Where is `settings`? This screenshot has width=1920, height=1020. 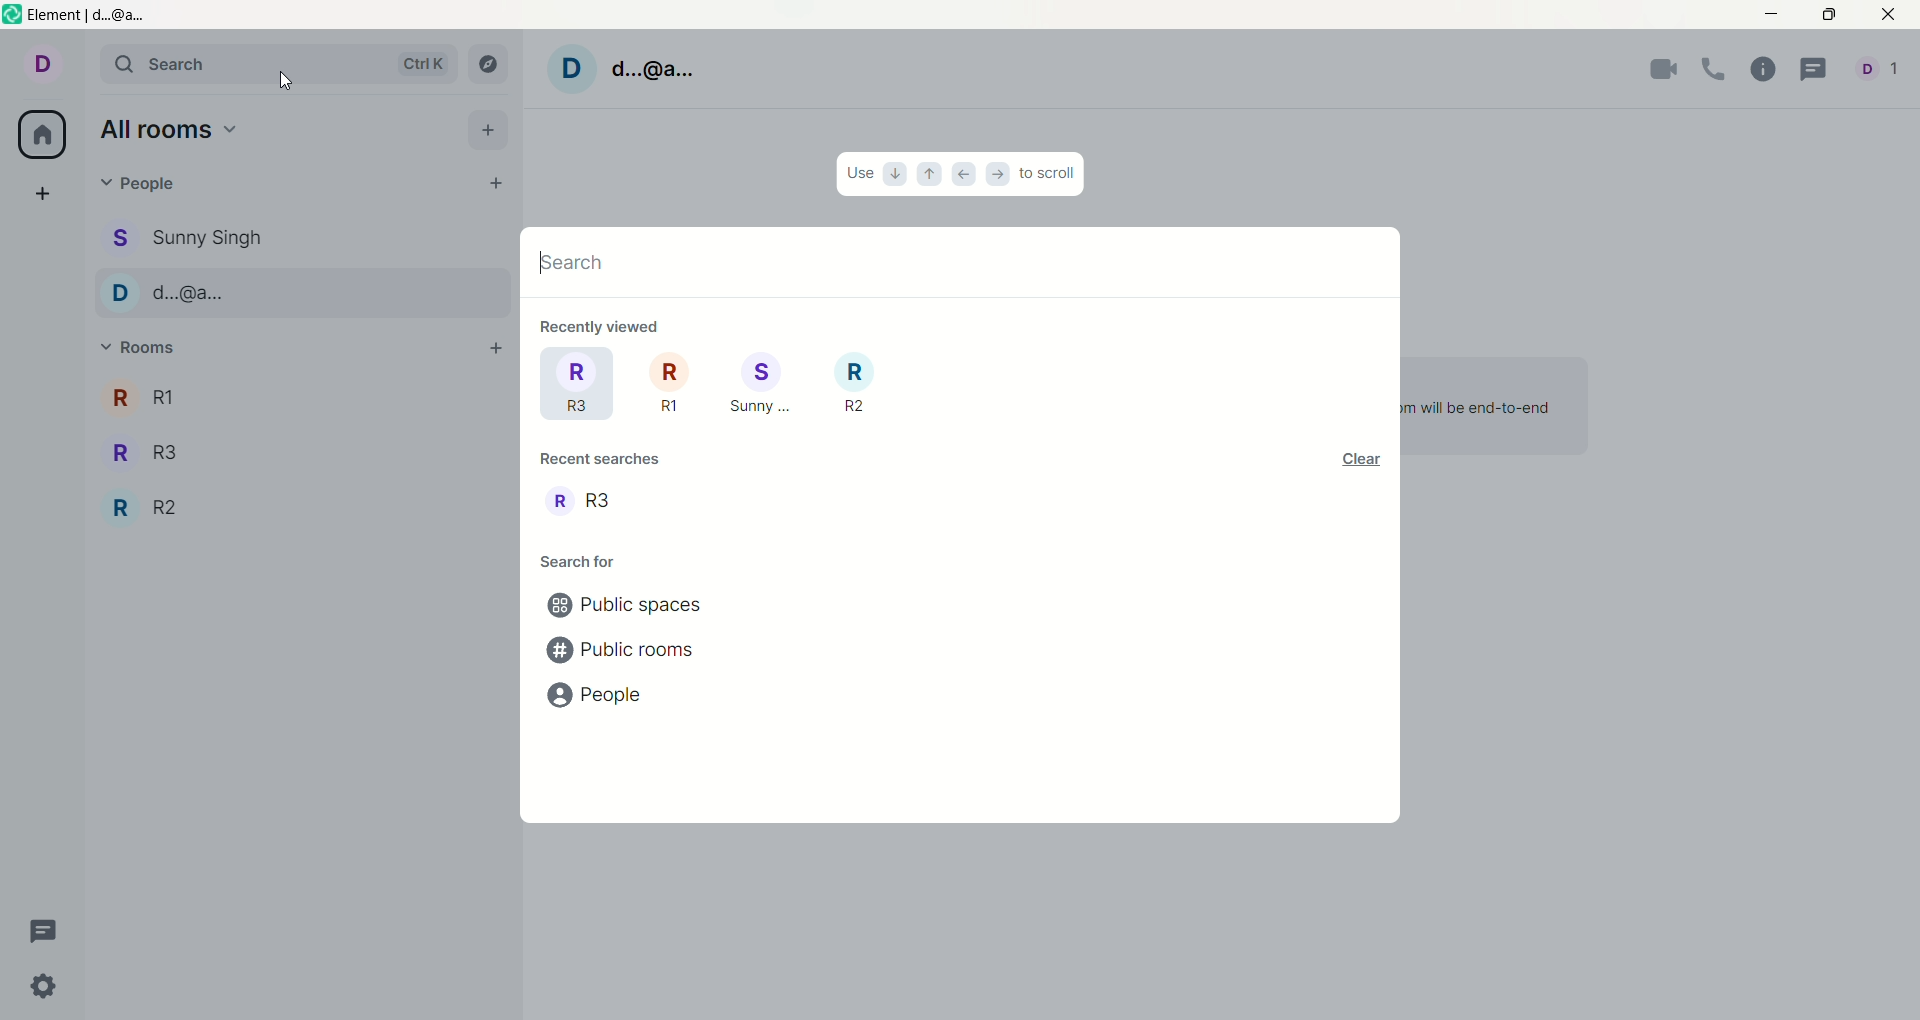 settings is located at coordinates (41, 988).